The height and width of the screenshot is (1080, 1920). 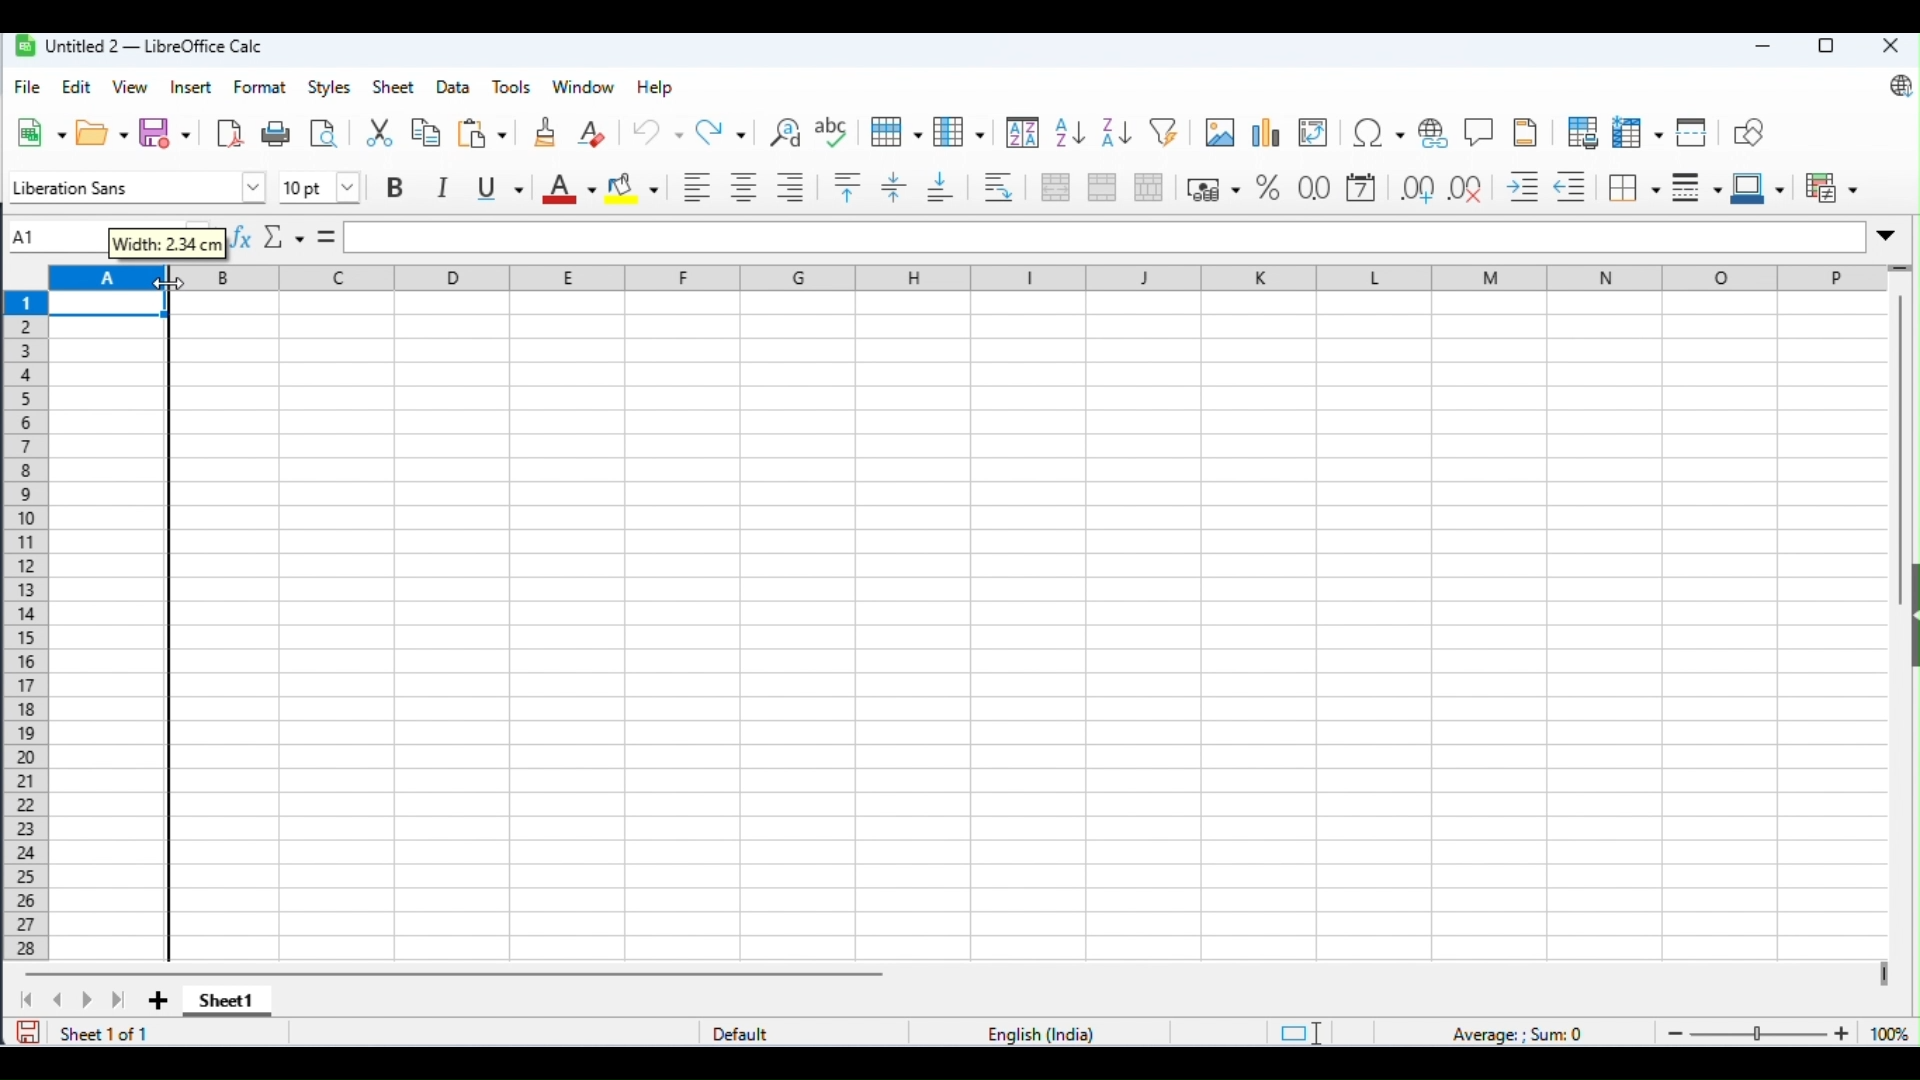 What do you see at coordinates (1783, 1031) in the screenshot?
I see `zoom` at bounding box center [1783, 1031].